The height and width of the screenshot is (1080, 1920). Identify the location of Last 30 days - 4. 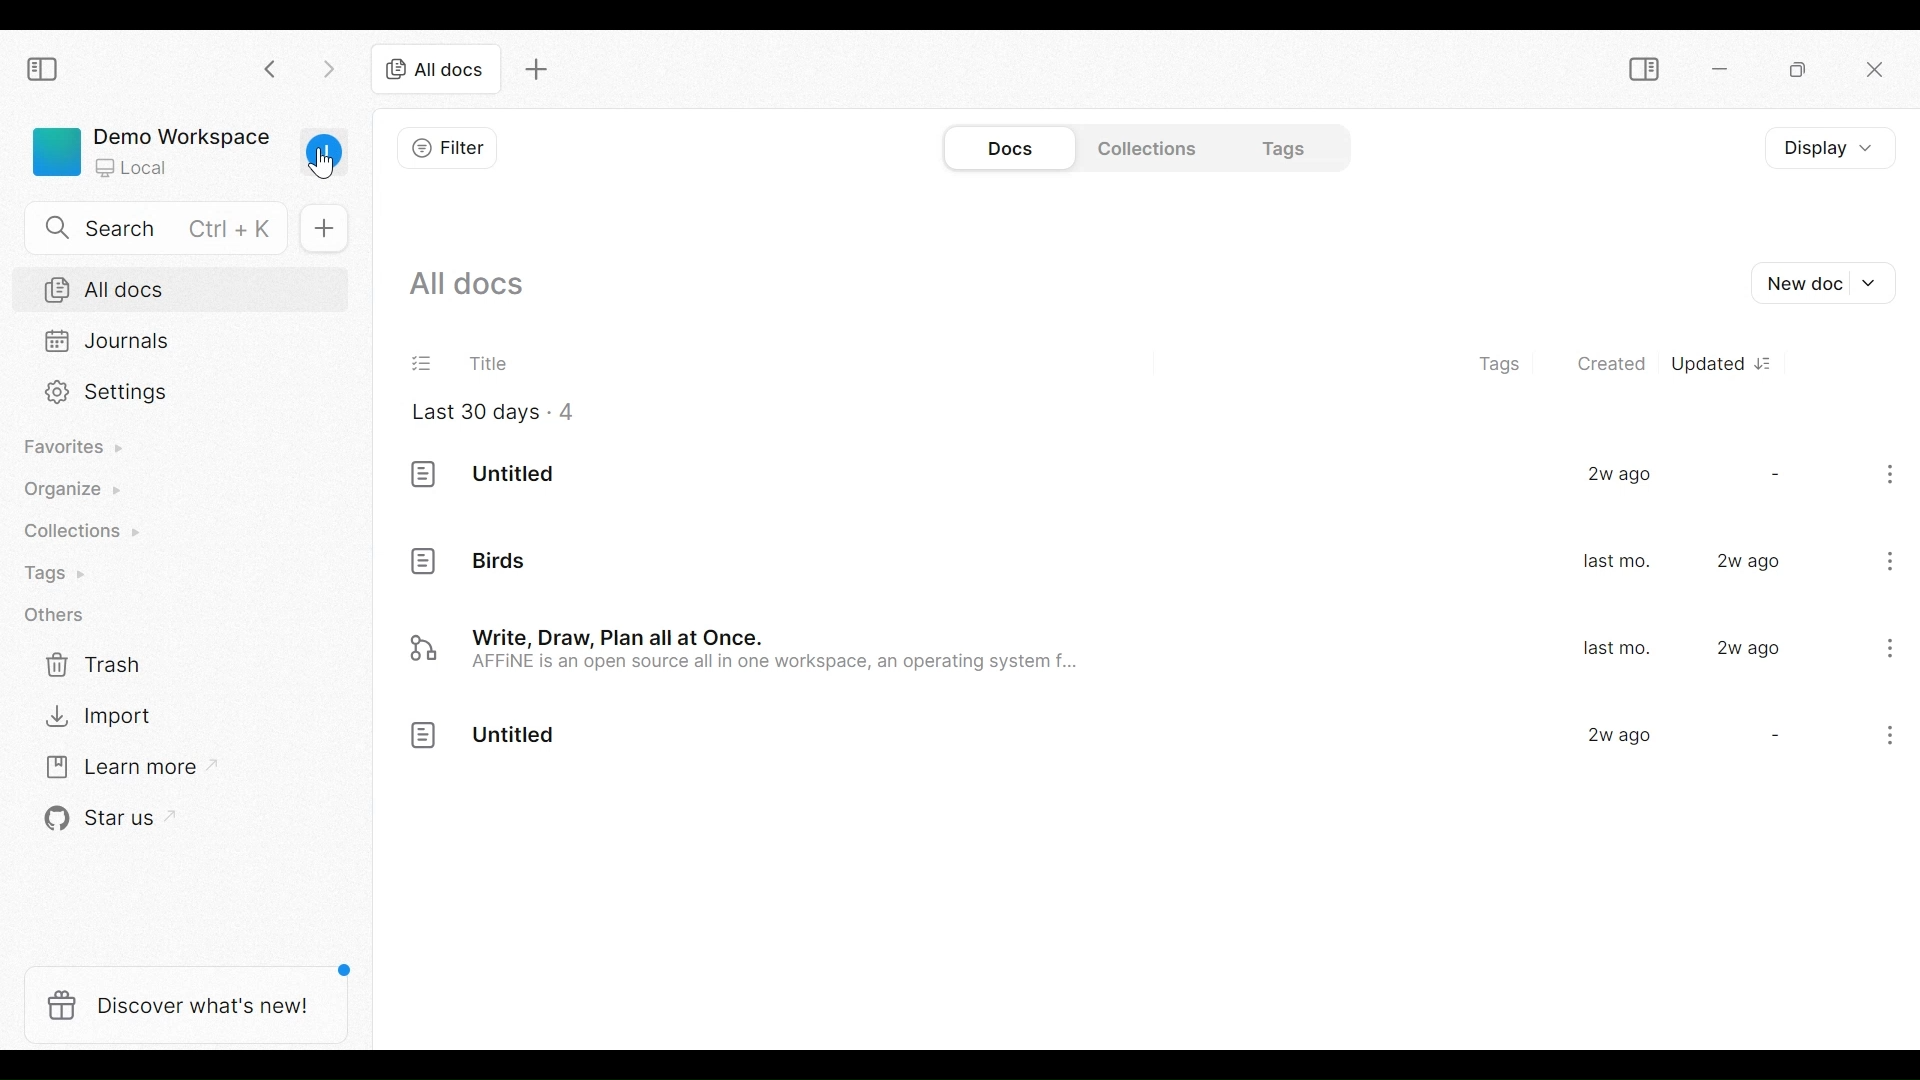
(491, 414).